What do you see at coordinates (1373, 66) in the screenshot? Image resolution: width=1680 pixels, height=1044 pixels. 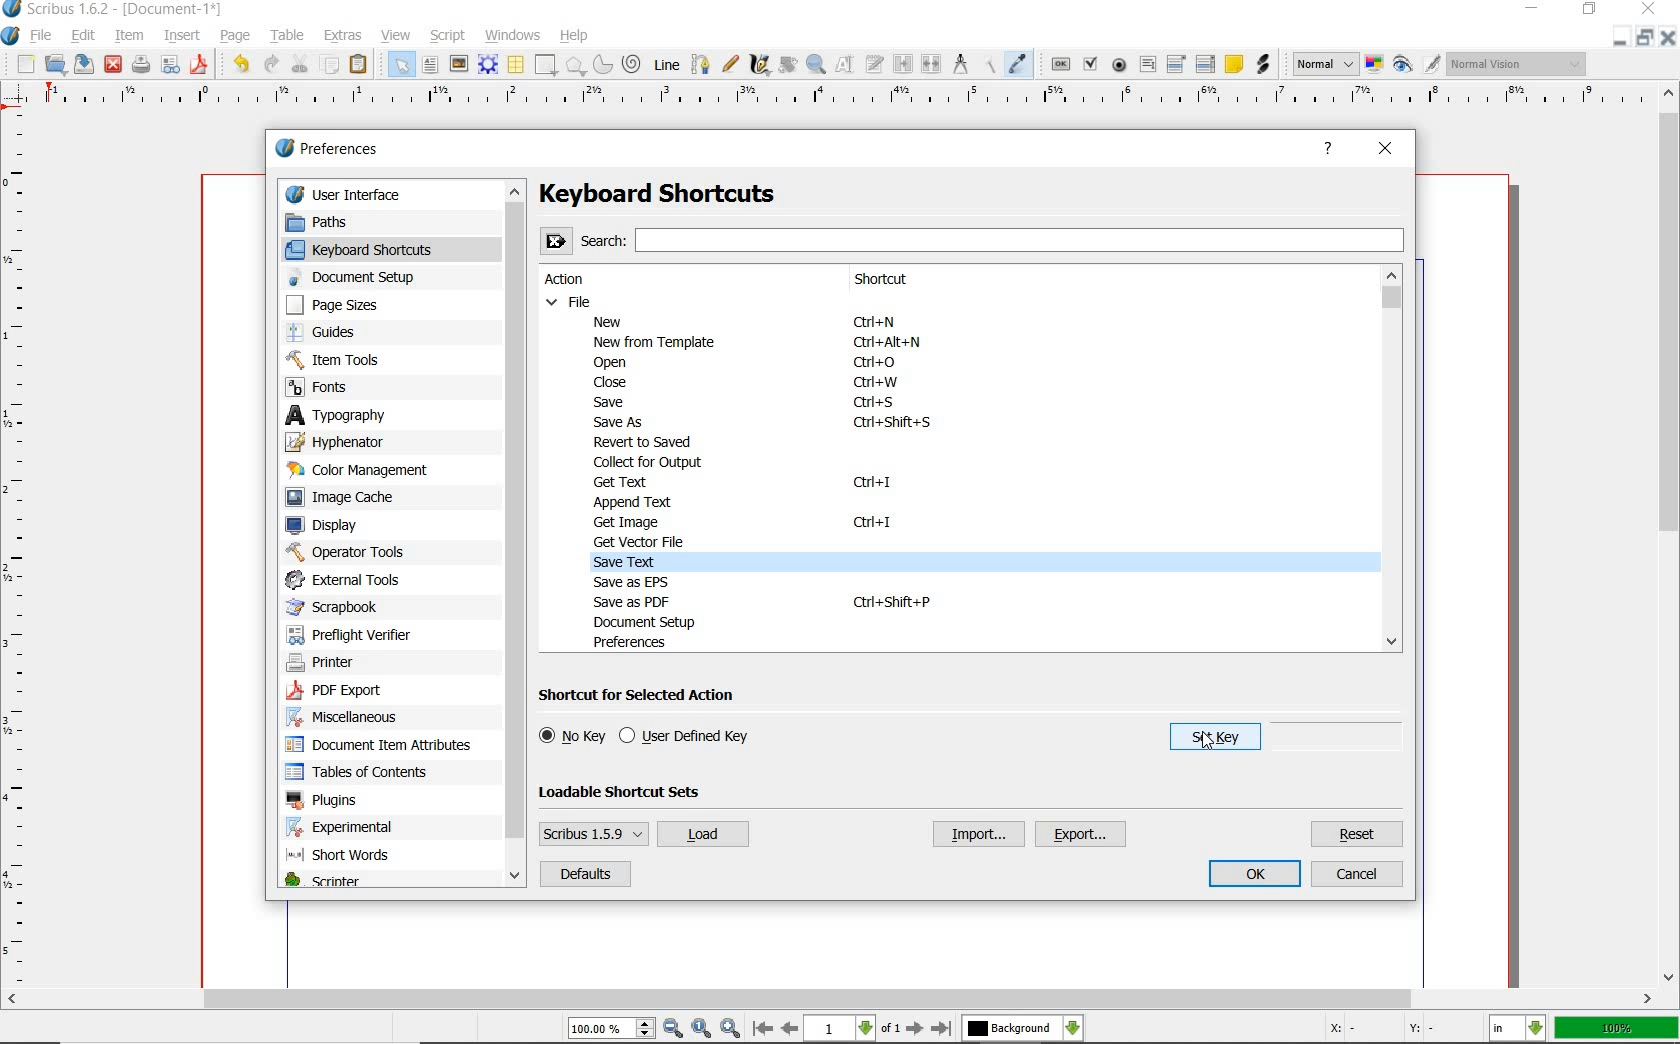 I see `toggle color management` at bounding box center [1373, 66].